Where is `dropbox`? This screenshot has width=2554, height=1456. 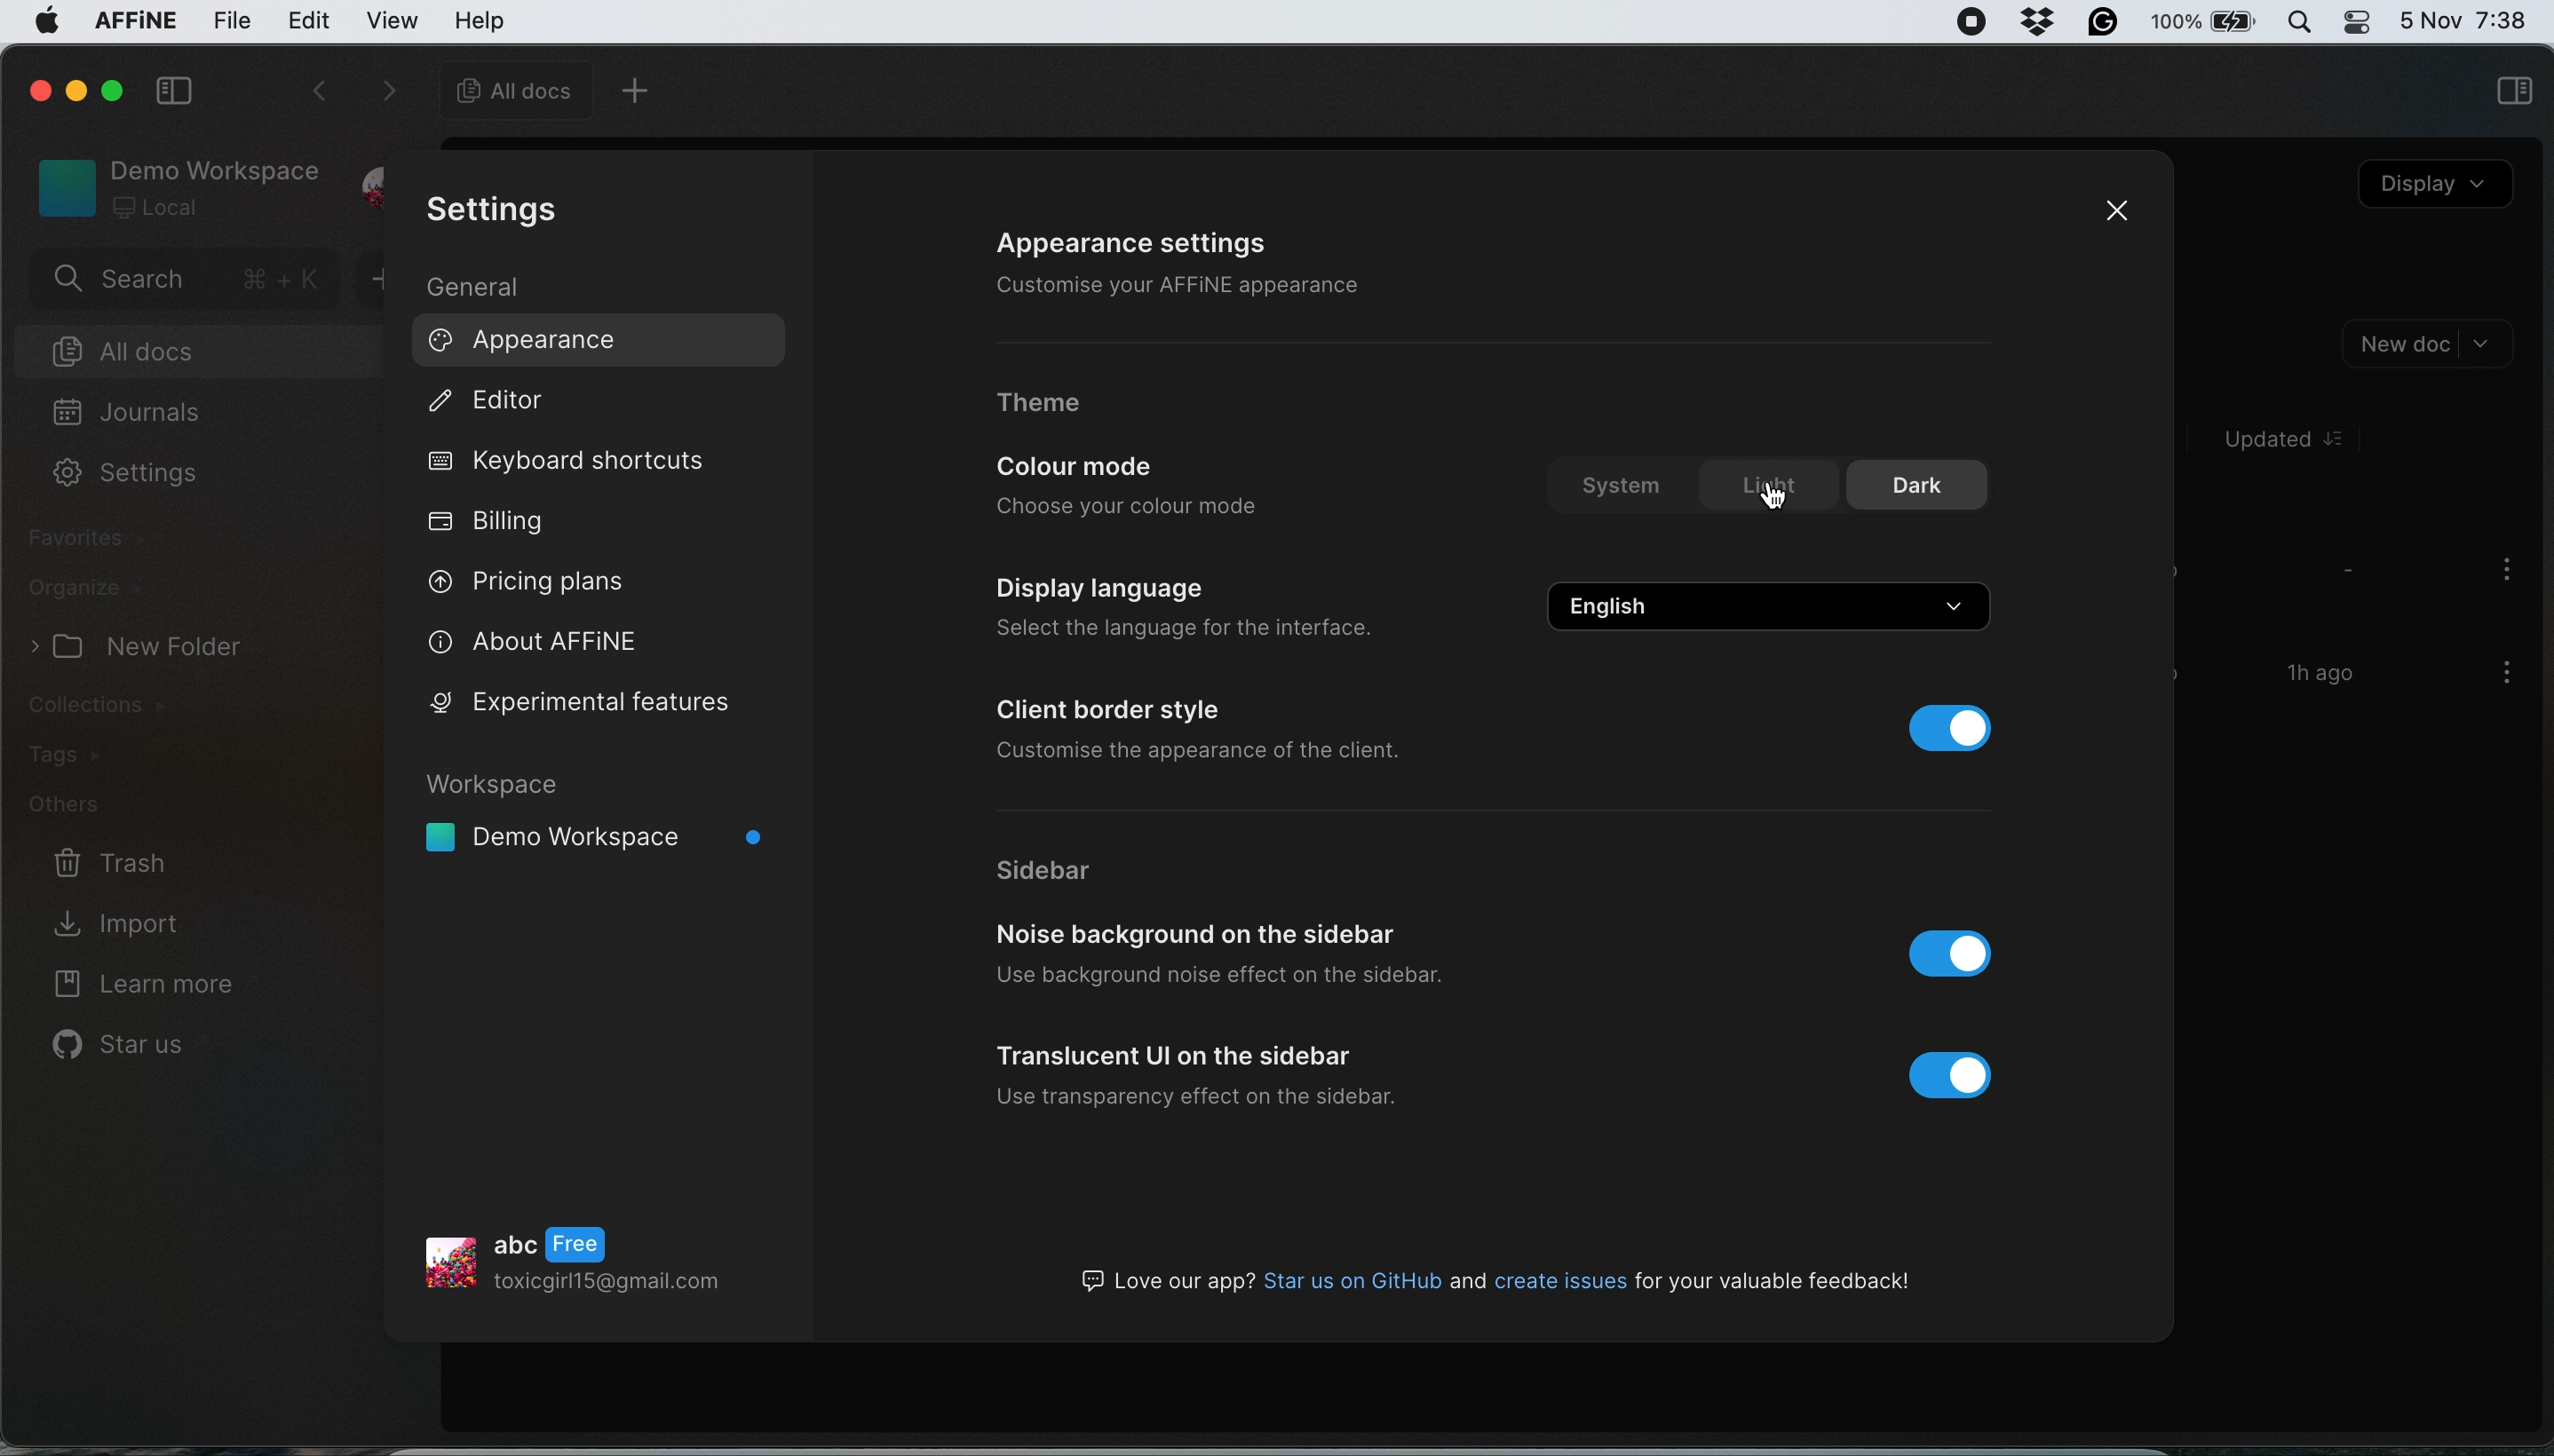 dropbox is located at coordinates (2041, 22).